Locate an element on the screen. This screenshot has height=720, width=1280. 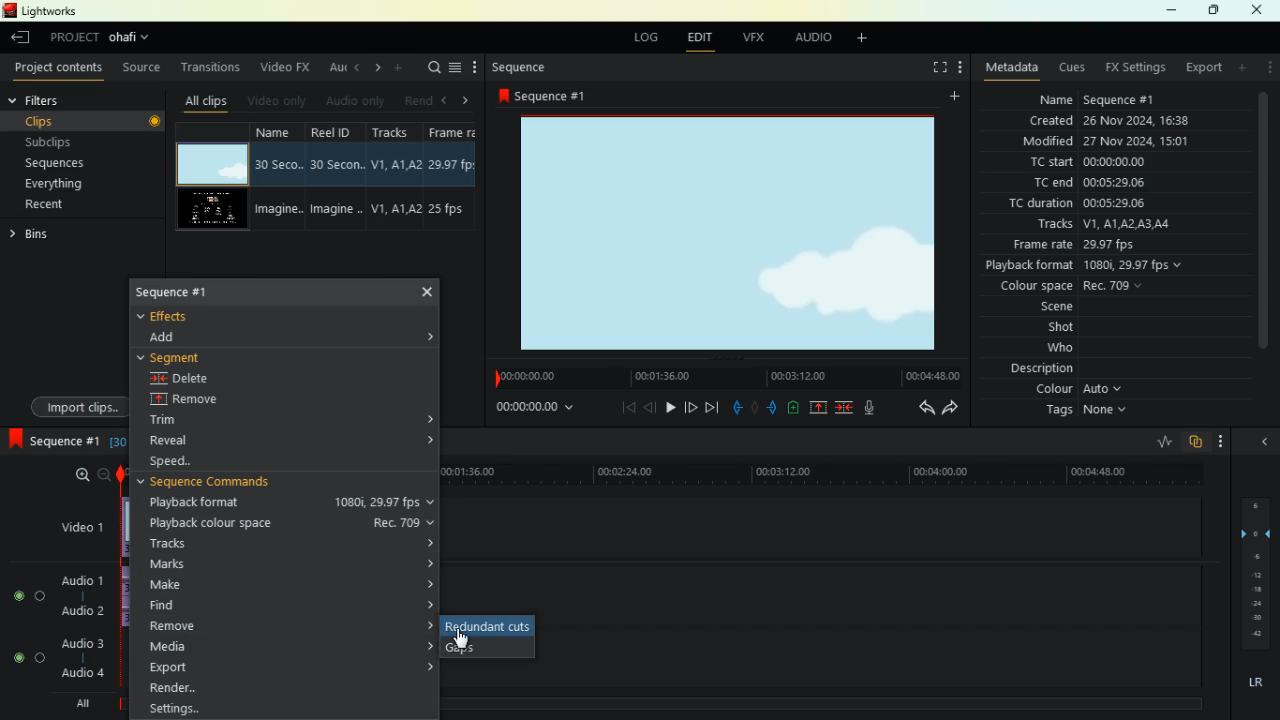
sequences is located at coordinates (63, 165).